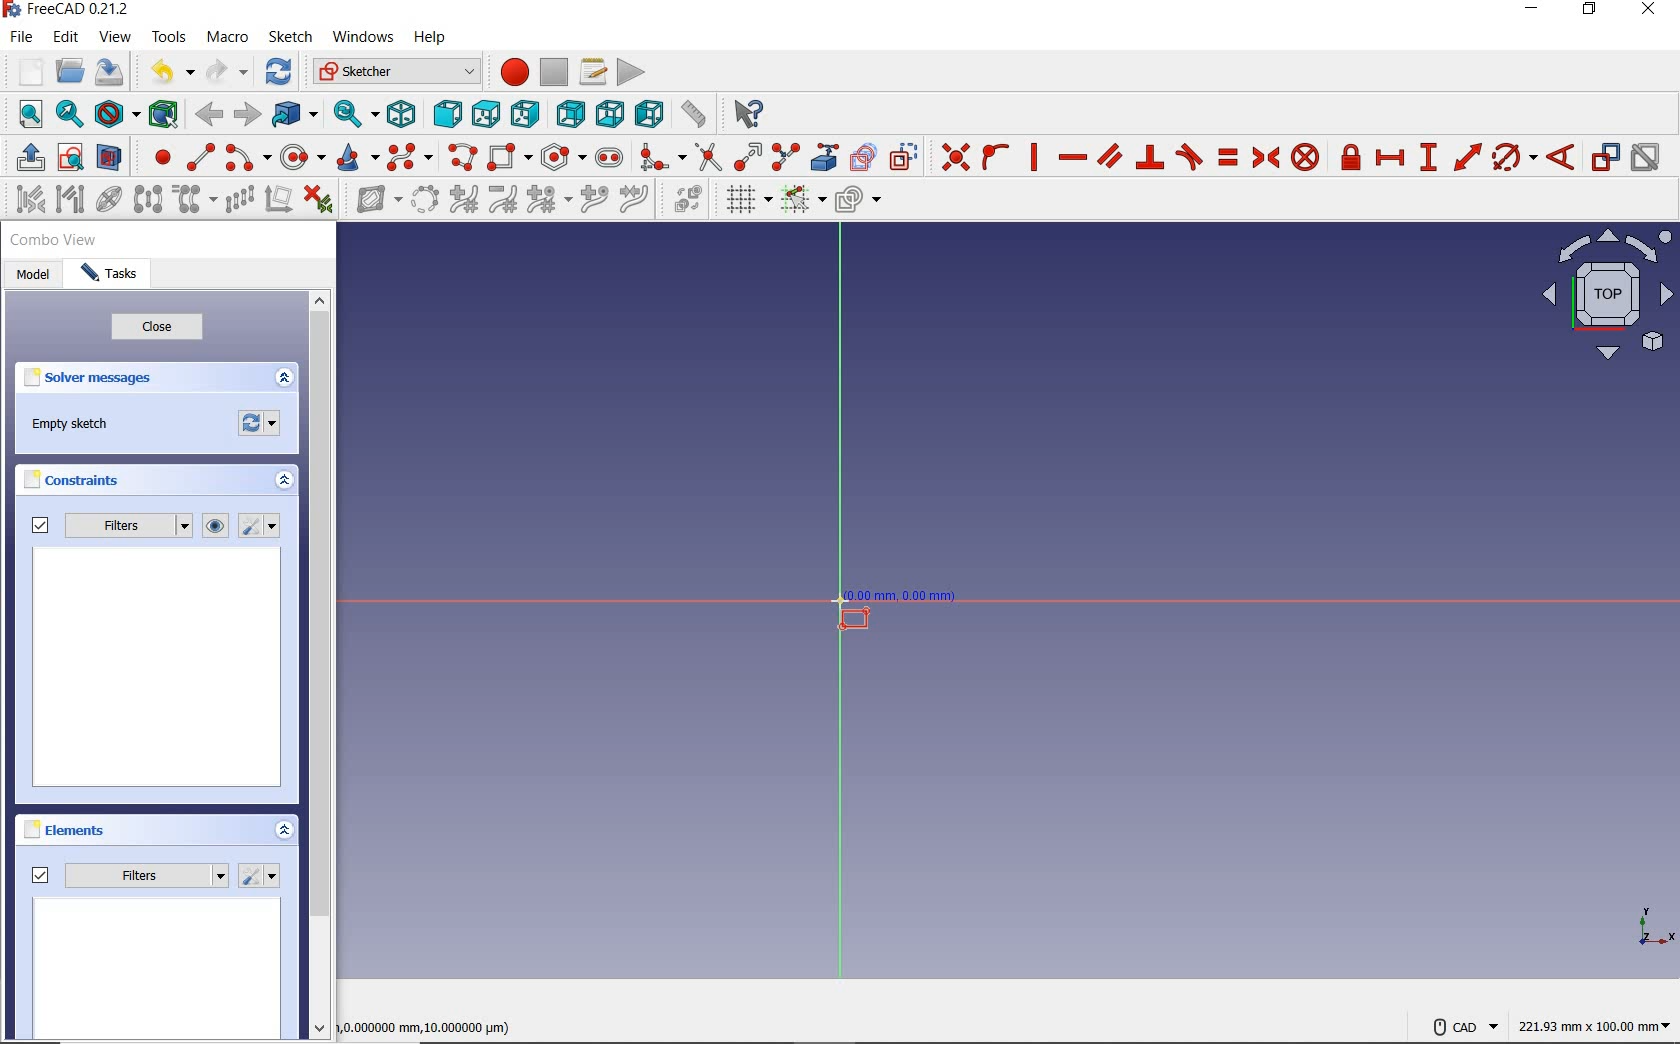  What do you see at coordinates (748, 157) in the screenshot?
I see `extend edge` at bounding box center [748, 157].